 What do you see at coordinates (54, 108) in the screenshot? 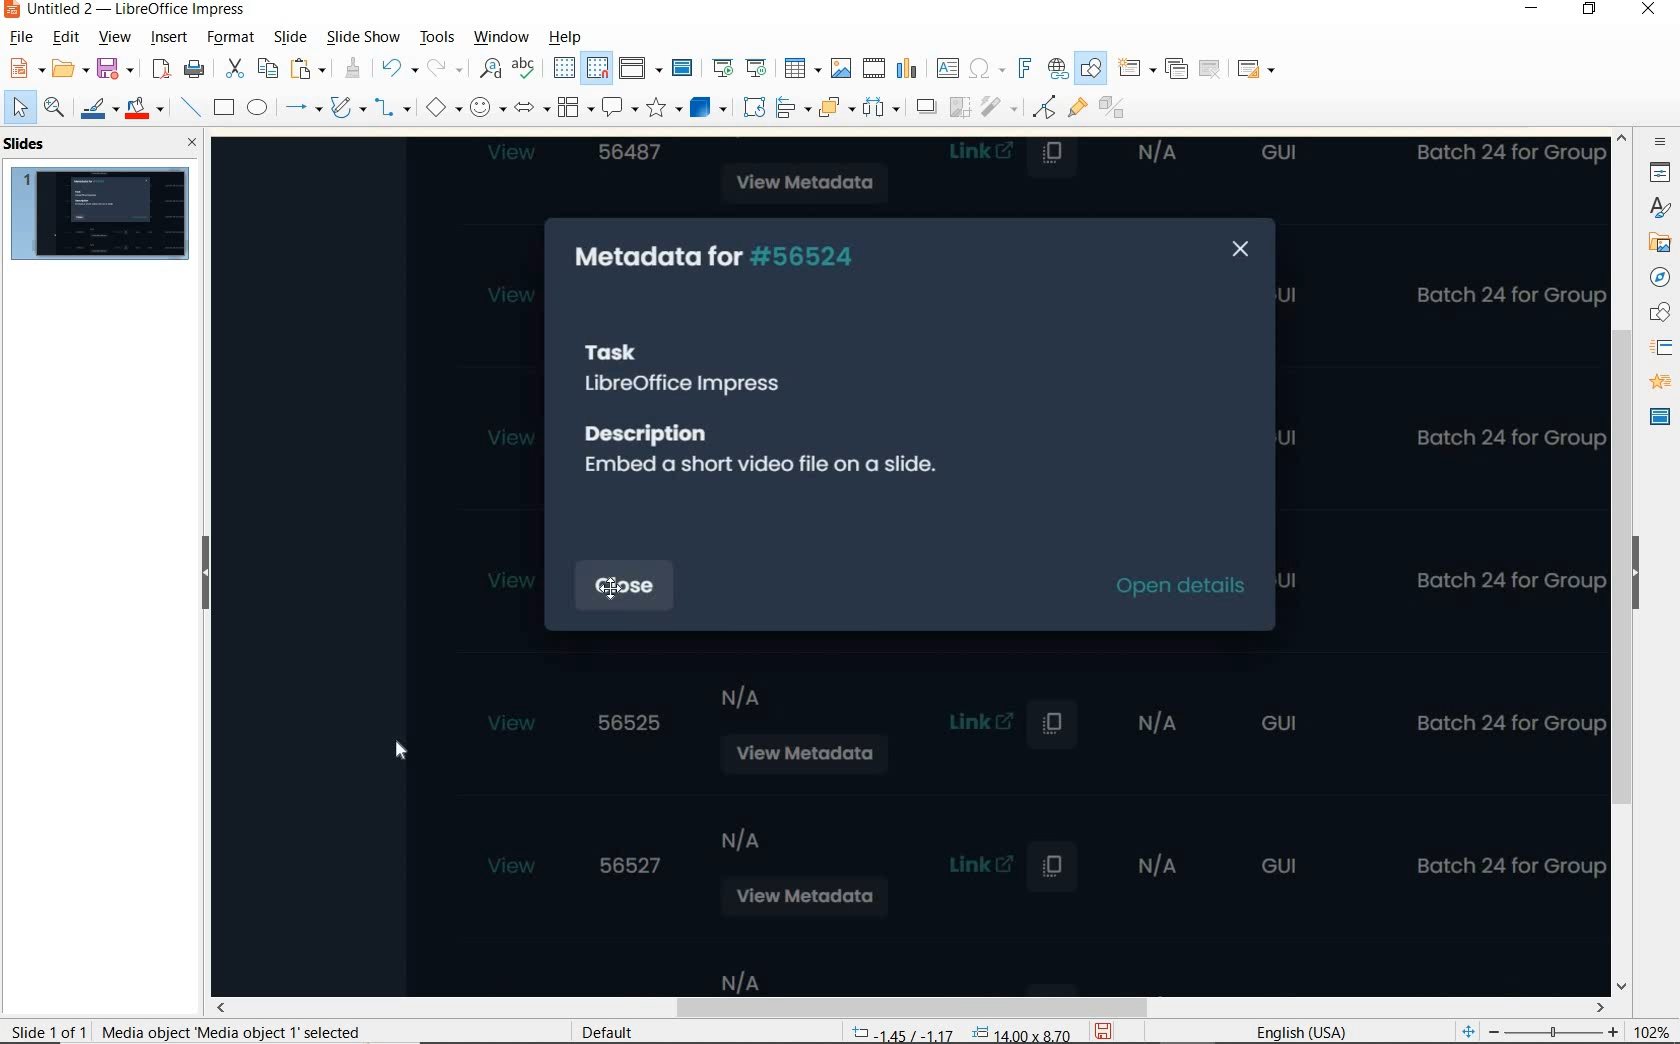
I see `ZOOM & PAN` at bounding box center [54, 108].